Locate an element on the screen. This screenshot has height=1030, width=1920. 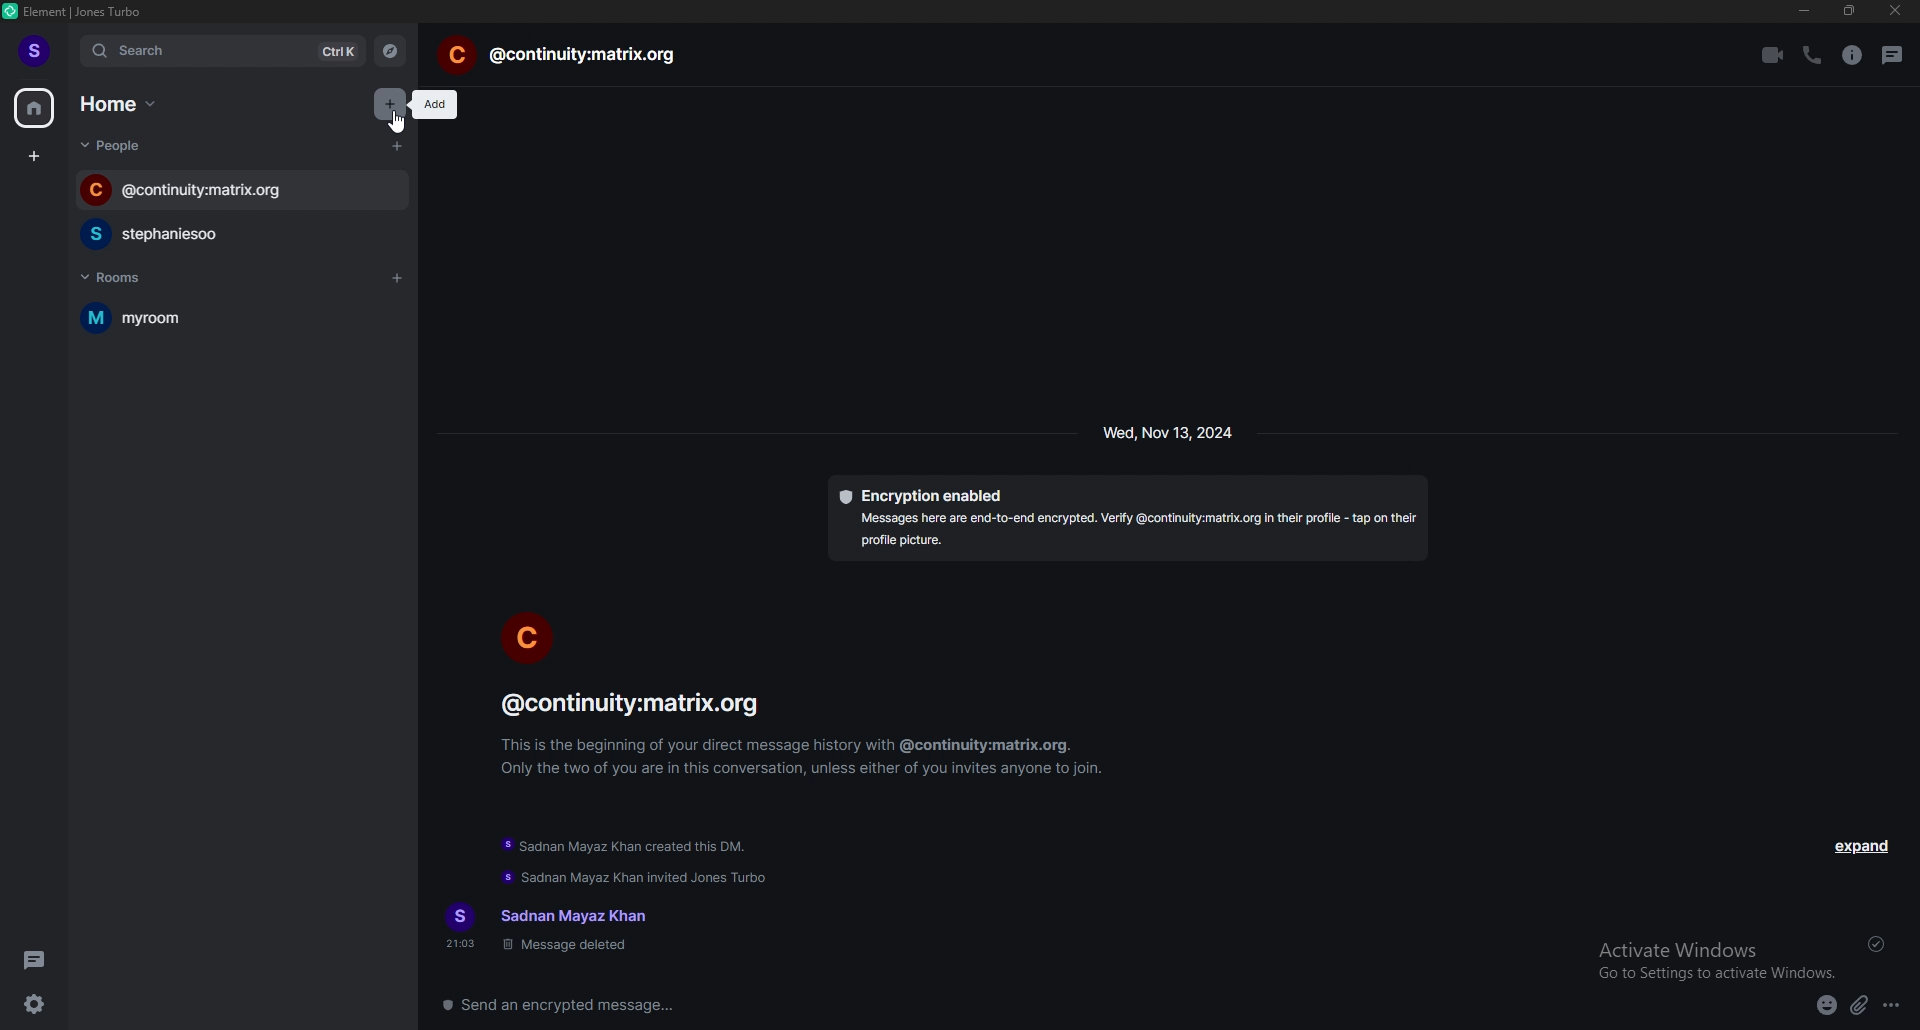
rooms is located at coordinates (136, 277).